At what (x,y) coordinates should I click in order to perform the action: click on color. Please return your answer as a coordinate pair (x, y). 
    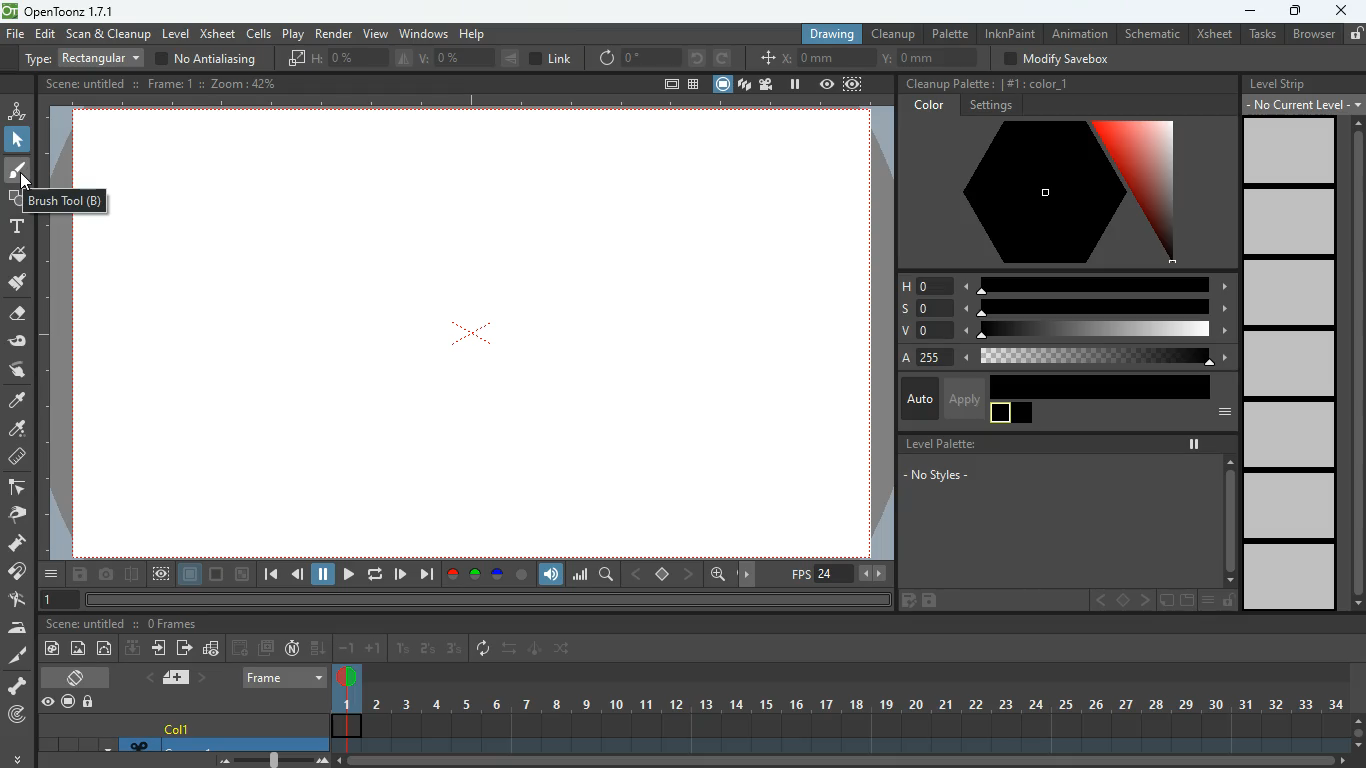
    Looking at the image, I should click on (1012, 414).